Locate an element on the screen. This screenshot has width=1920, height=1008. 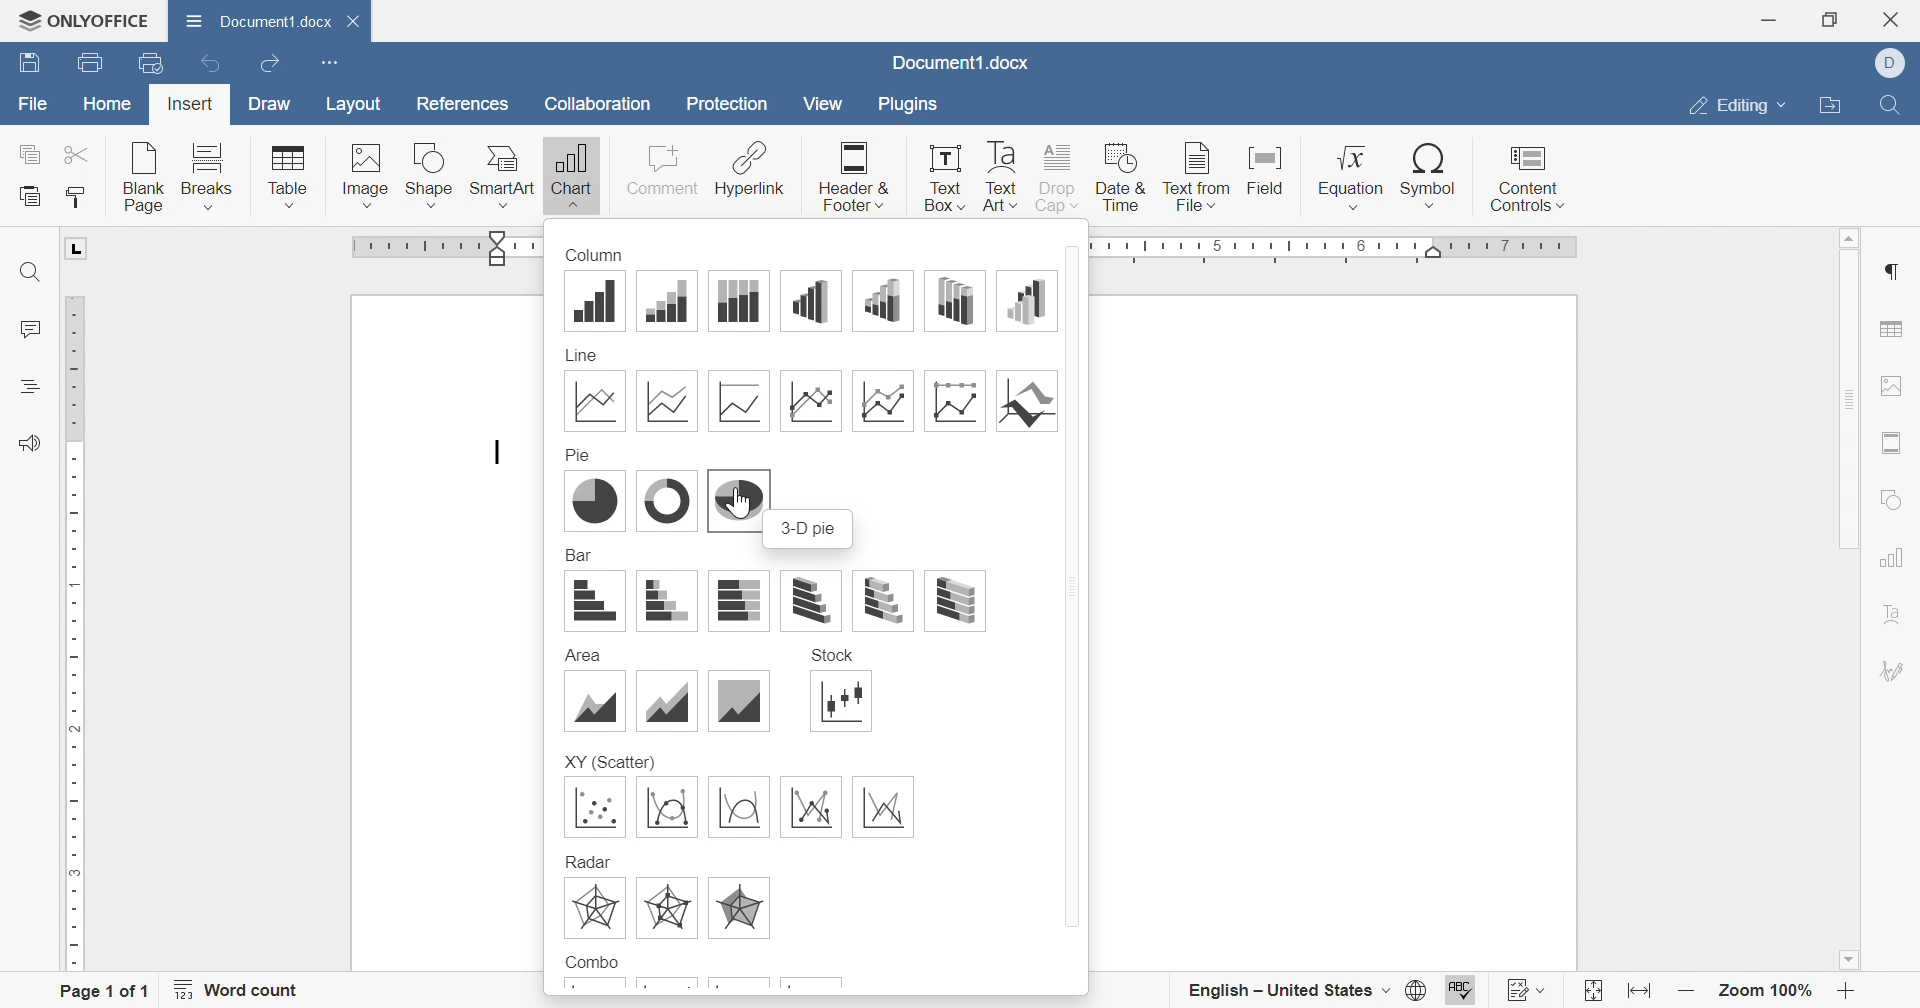
100% stacked column is located at coordinates (738, 301).